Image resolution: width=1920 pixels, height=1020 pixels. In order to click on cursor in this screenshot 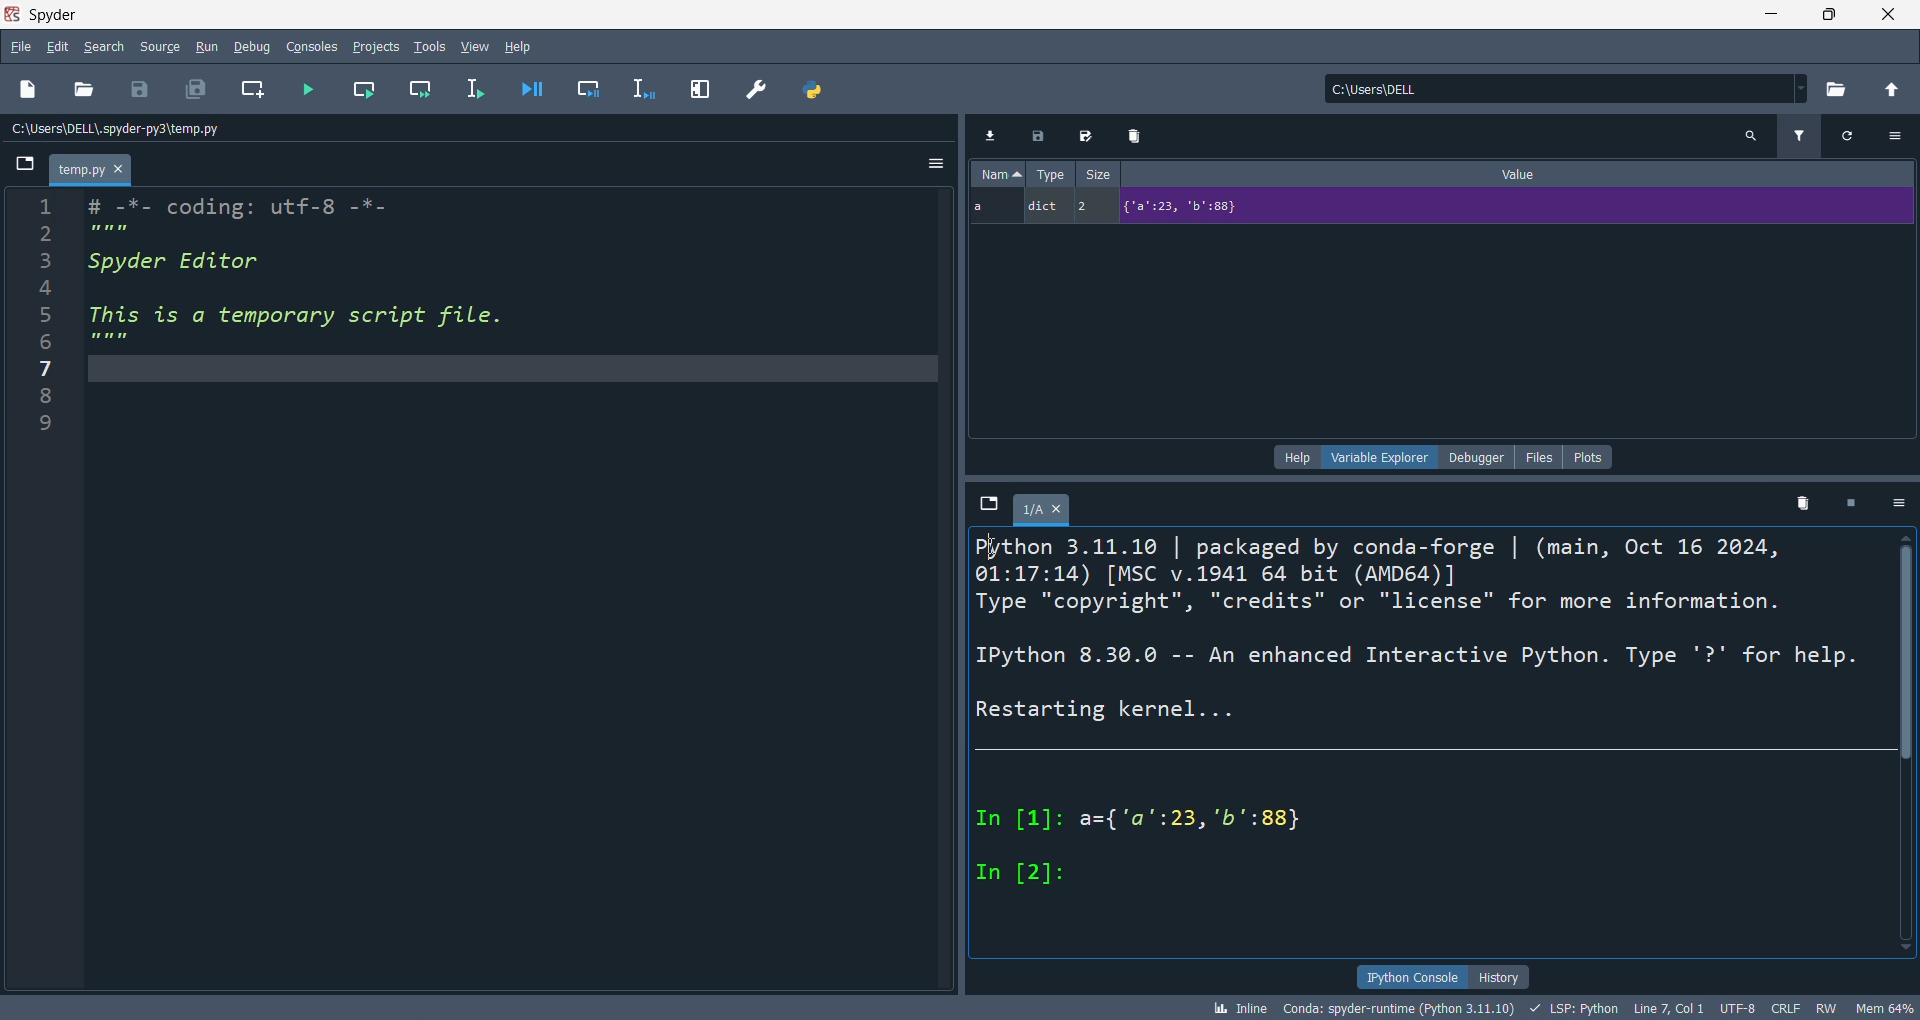, I will do `click(996, 548)`.